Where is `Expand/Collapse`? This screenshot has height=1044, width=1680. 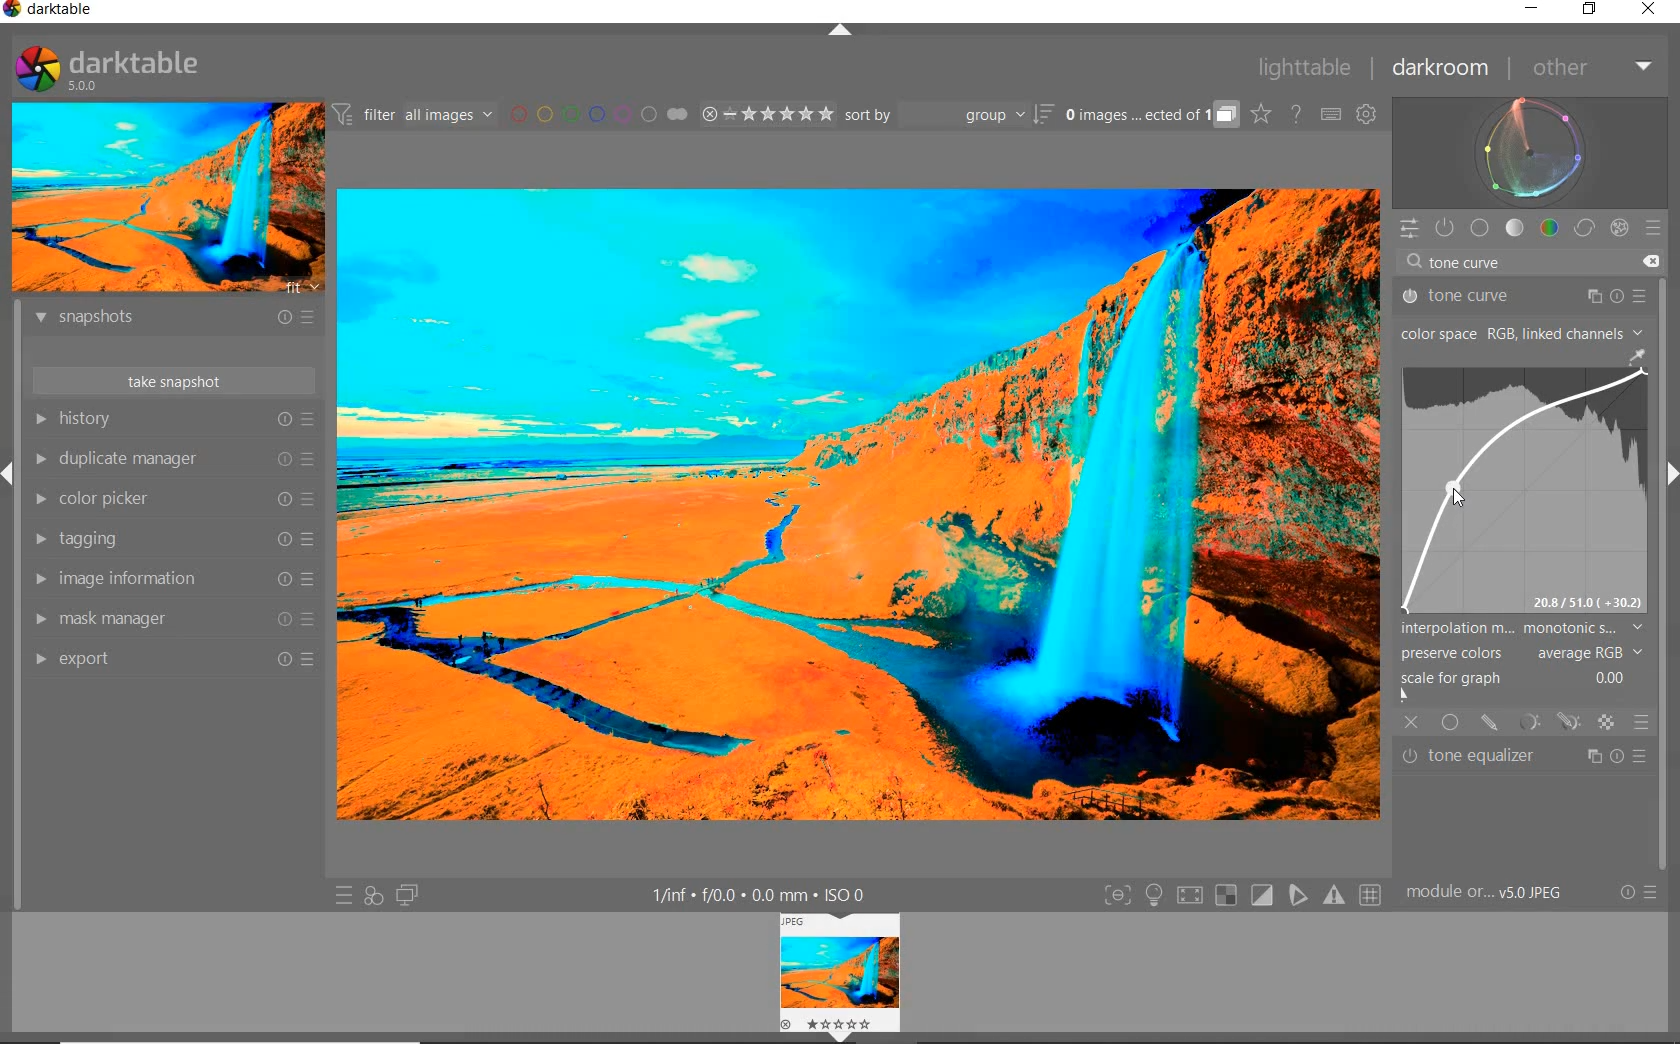
Expand/Collapse is located at coordinates (1670, 475).